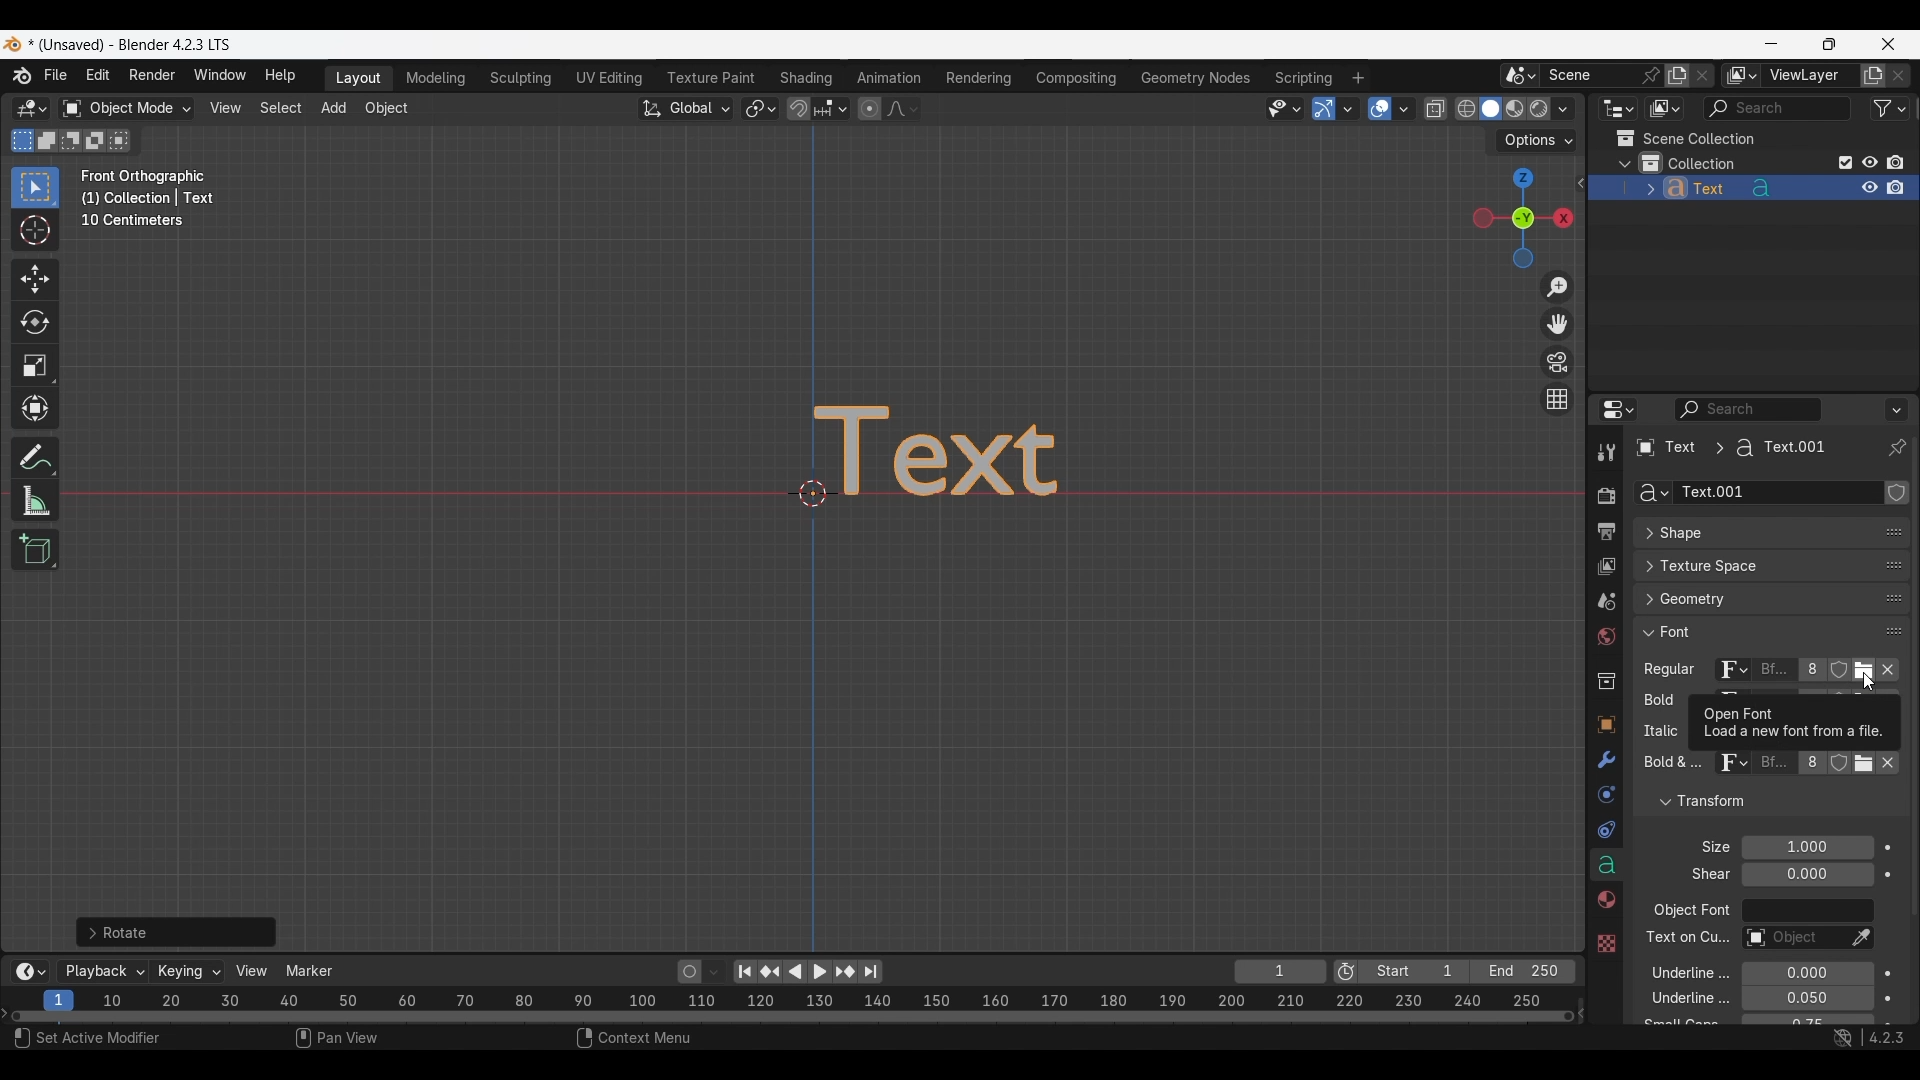 This screenshot has height=1080, width=1920. Describe the element at coordinates (1809, 848) in the screenshot. I see `Font size` at that location.